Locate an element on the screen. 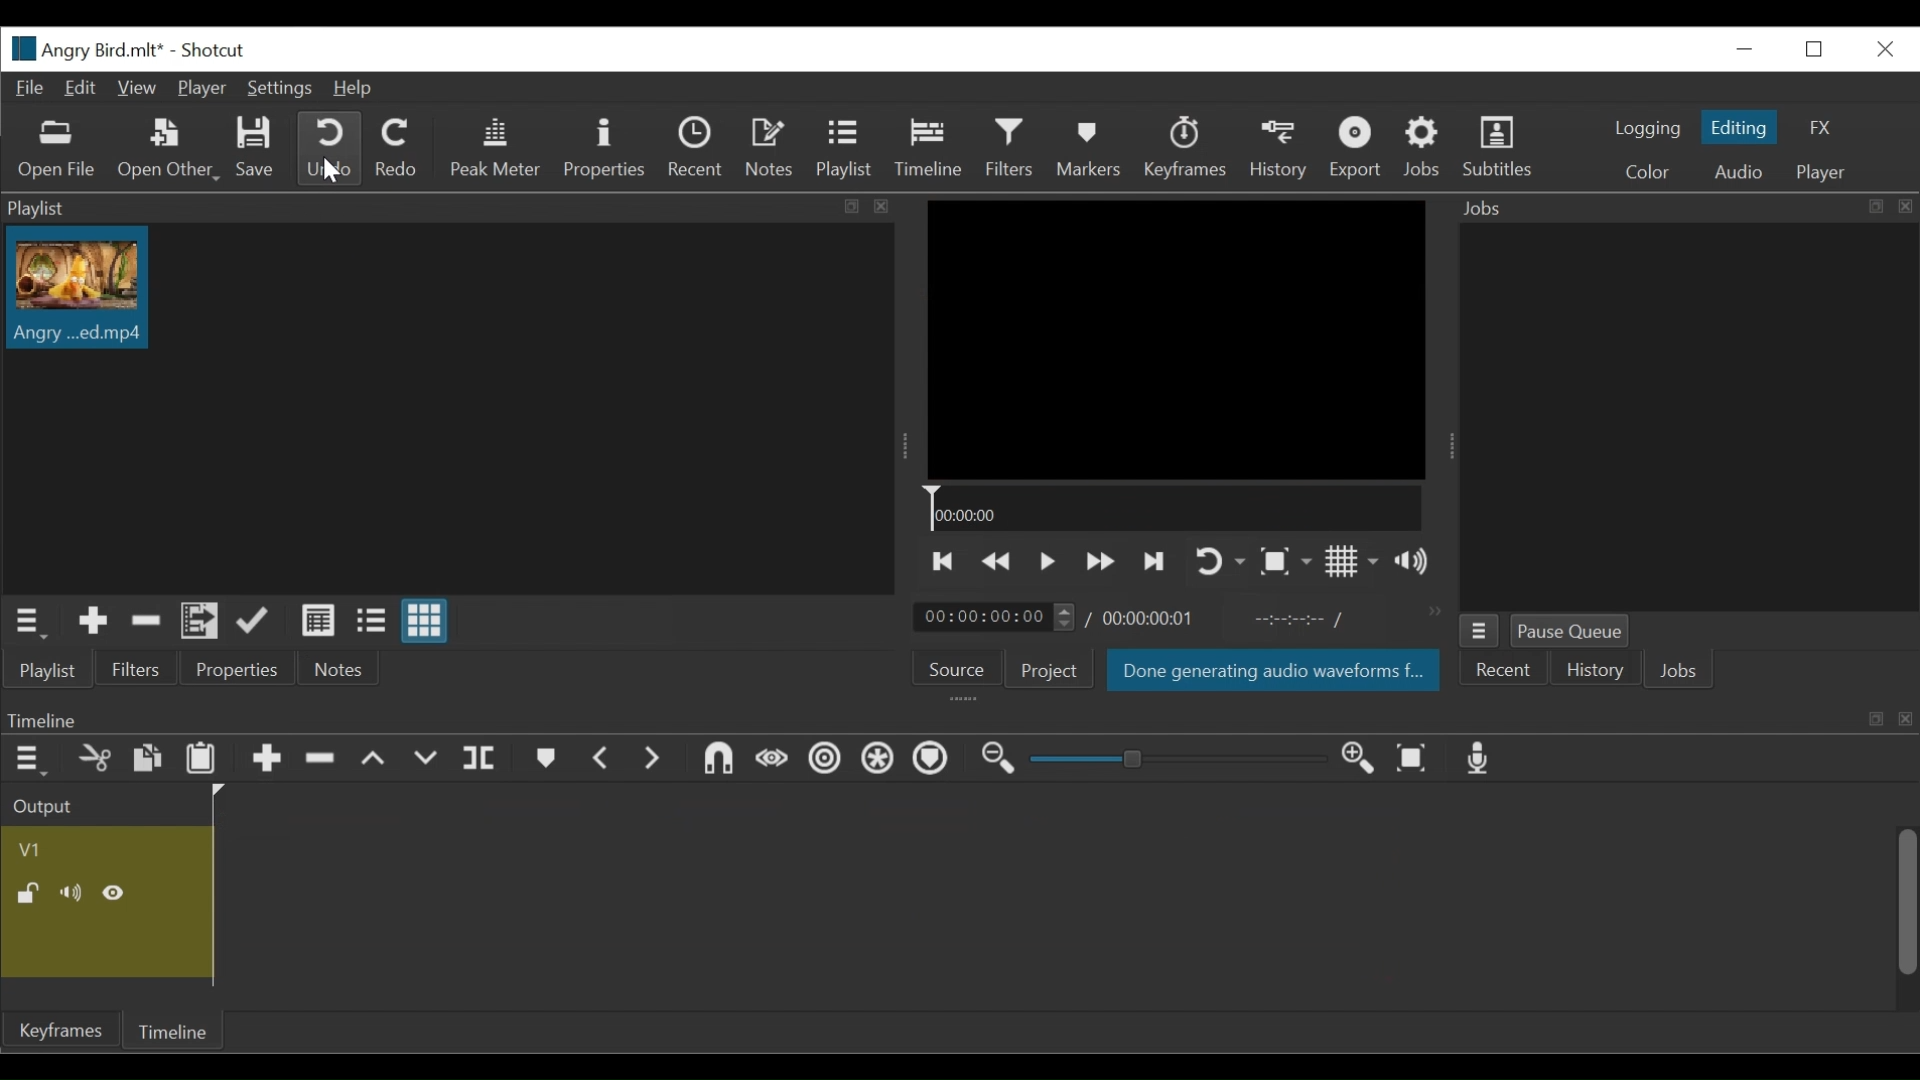 The height and width of the screenshot is (1080, 1920). Recent is located at coordinates (1504, 669).